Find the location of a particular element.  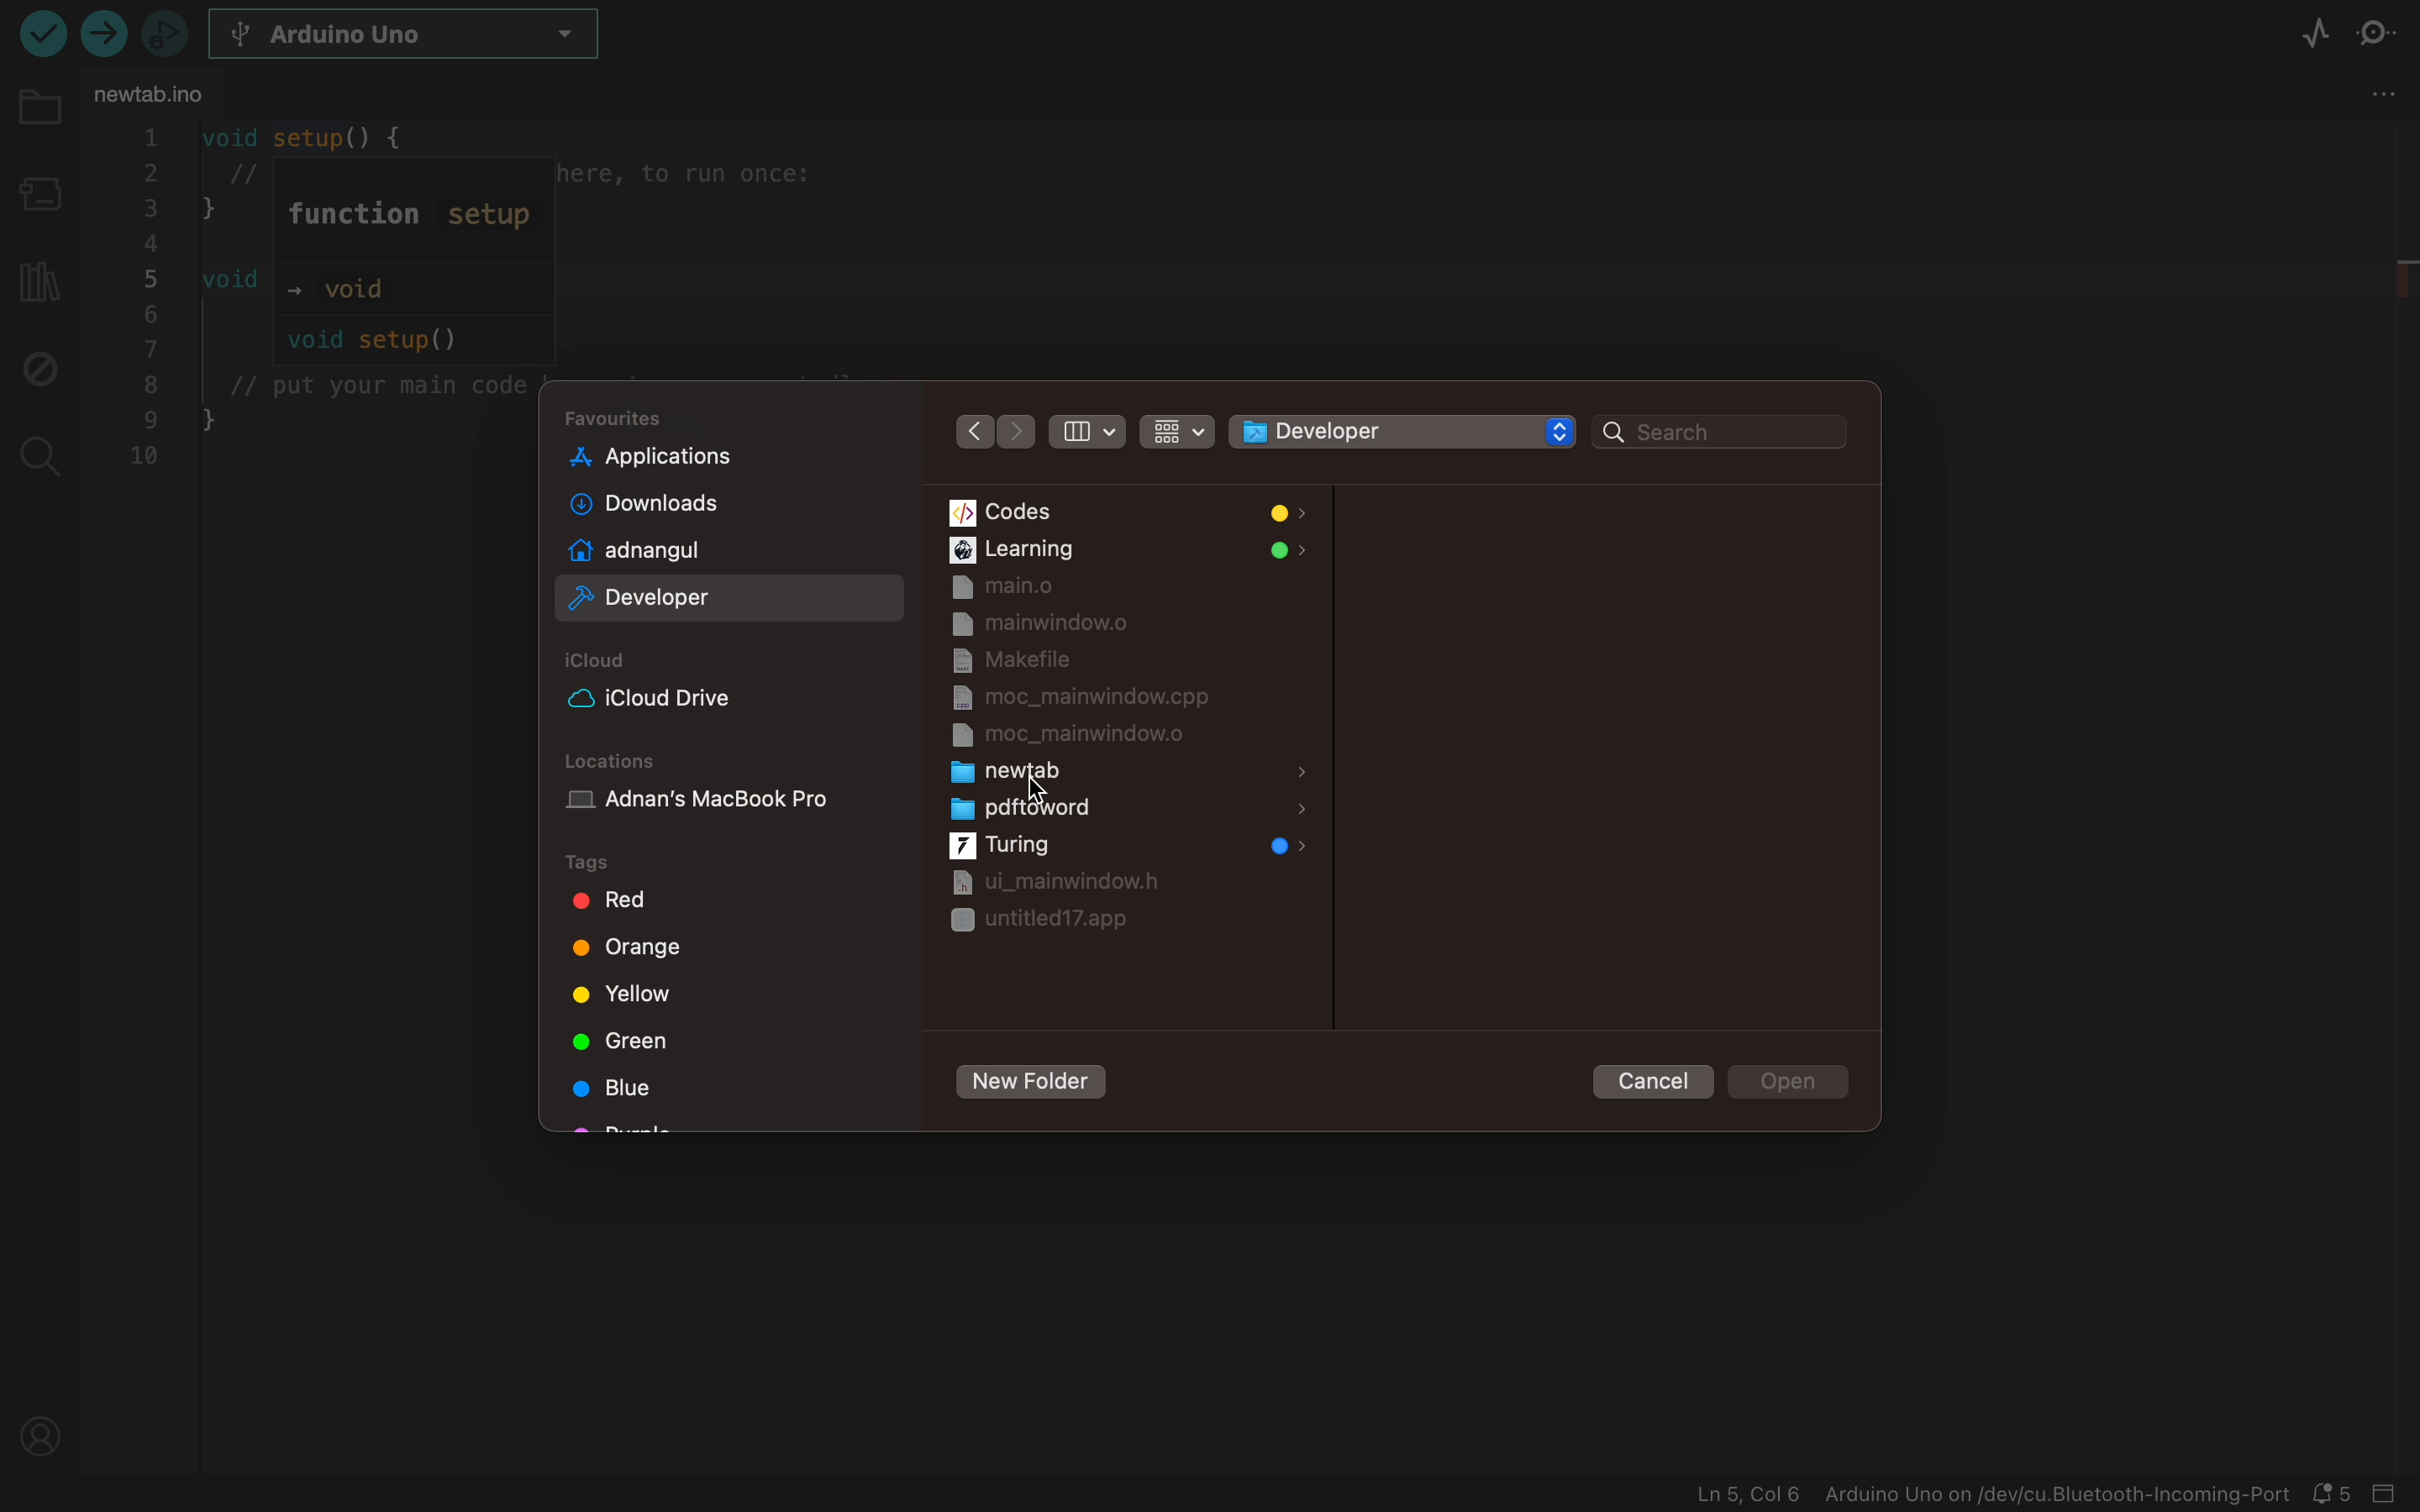

verify is located at coordinates (108, 38).